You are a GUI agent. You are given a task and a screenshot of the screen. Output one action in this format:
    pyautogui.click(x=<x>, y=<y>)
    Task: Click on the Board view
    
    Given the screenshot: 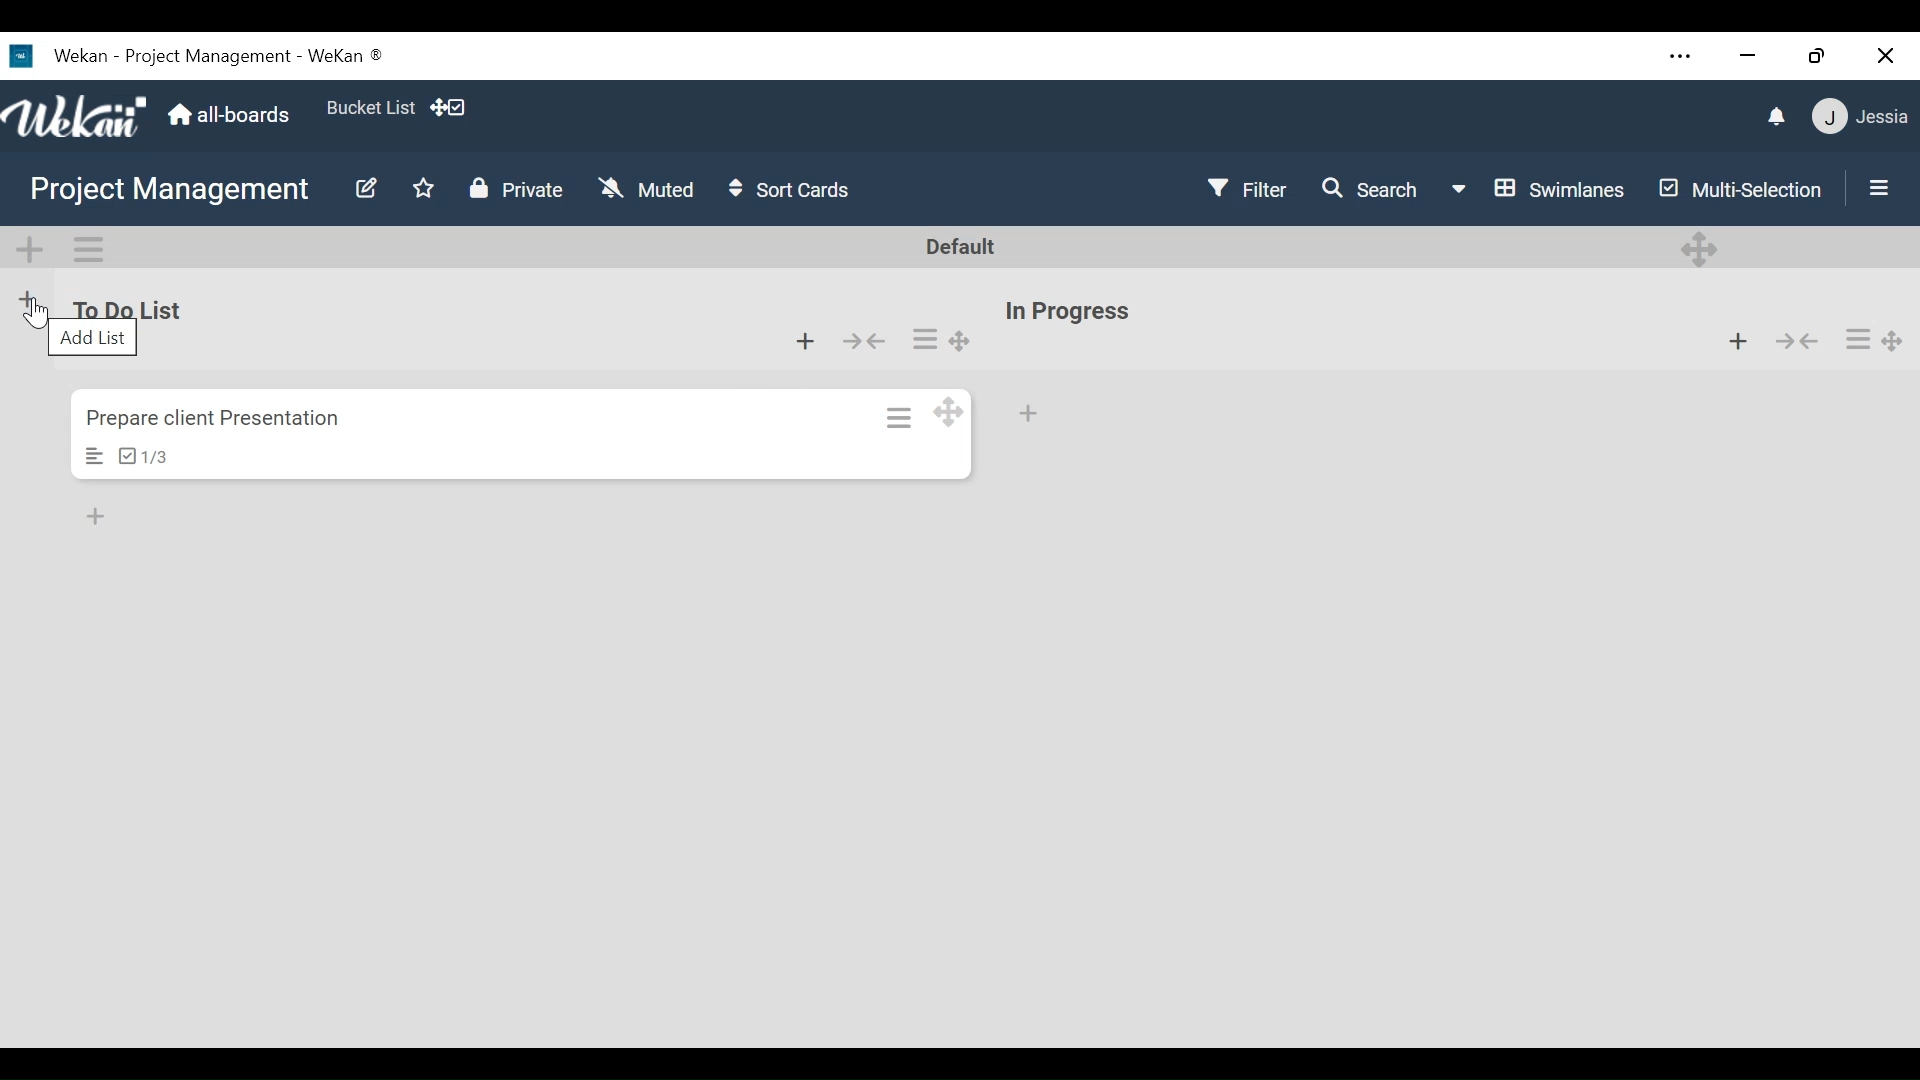 What is the action you would take?
    pyautogui.click(x=1534, y=190)
    